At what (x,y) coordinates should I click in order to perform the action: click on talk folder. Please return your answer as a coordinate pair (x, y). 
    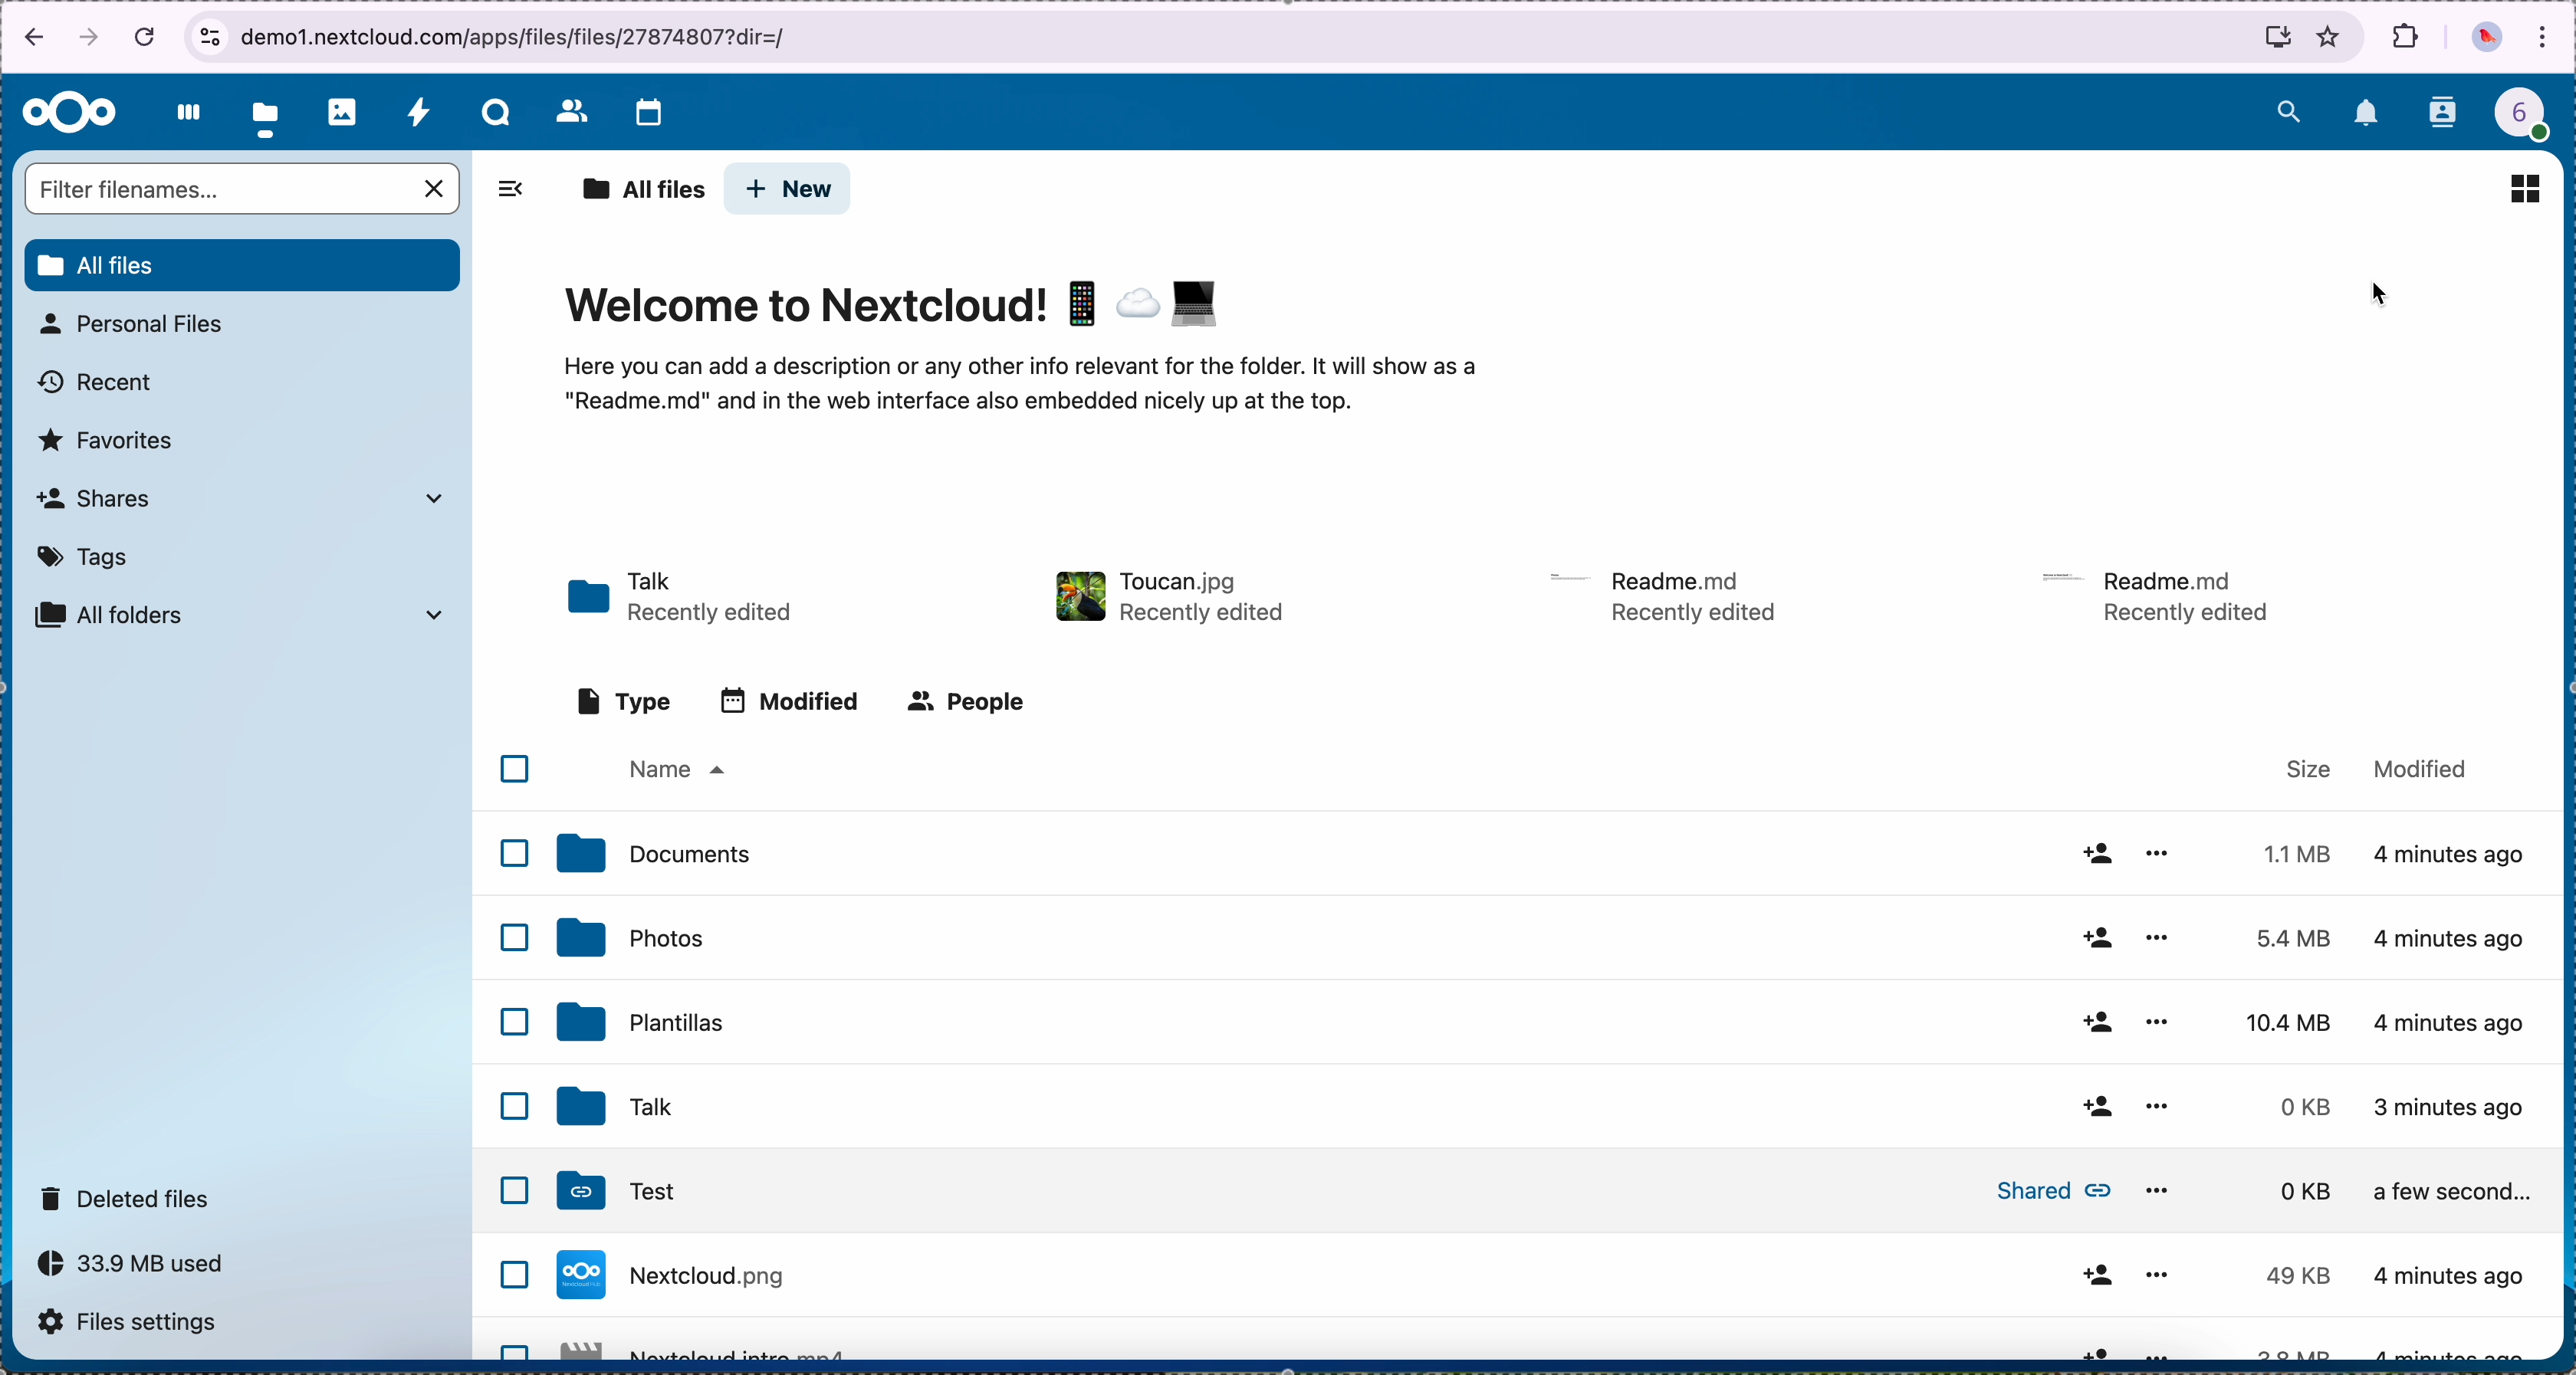
    Looking at the image, I should click on (684, 599).